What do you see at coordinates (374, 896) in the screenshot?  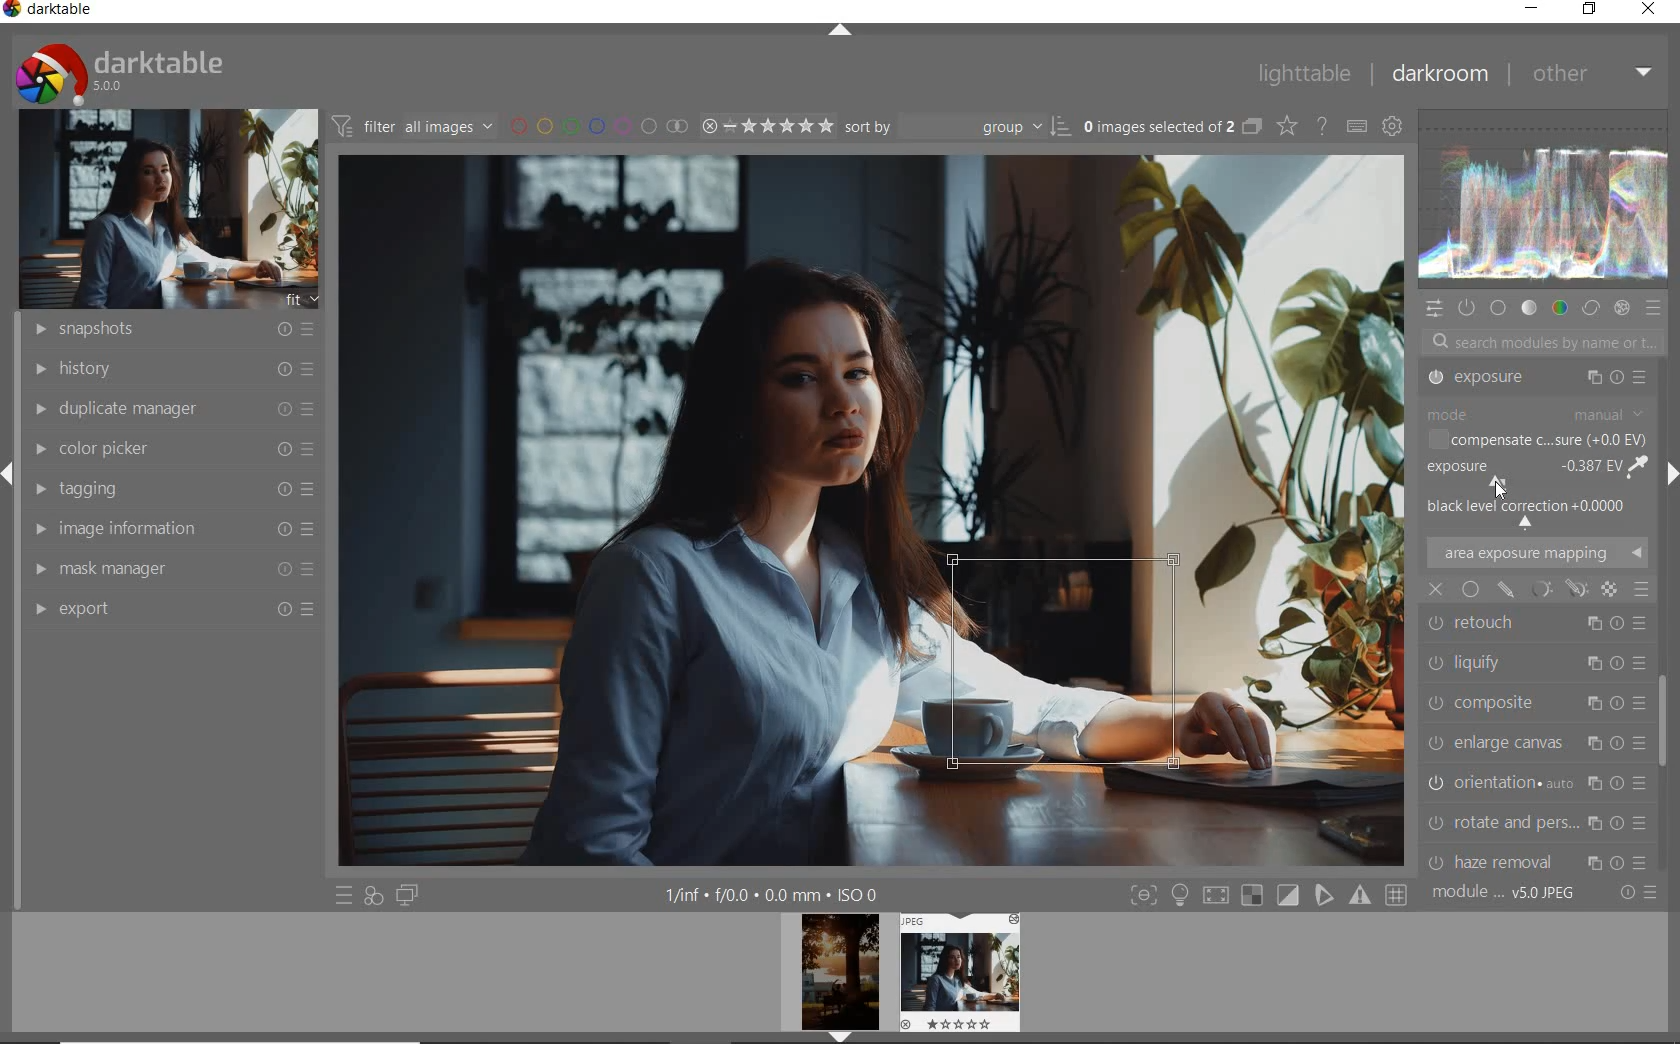 I see `QUICK ACCESS FOR APPLYING ANY OF YOUR STYLES` at bounding box center [374, 896].